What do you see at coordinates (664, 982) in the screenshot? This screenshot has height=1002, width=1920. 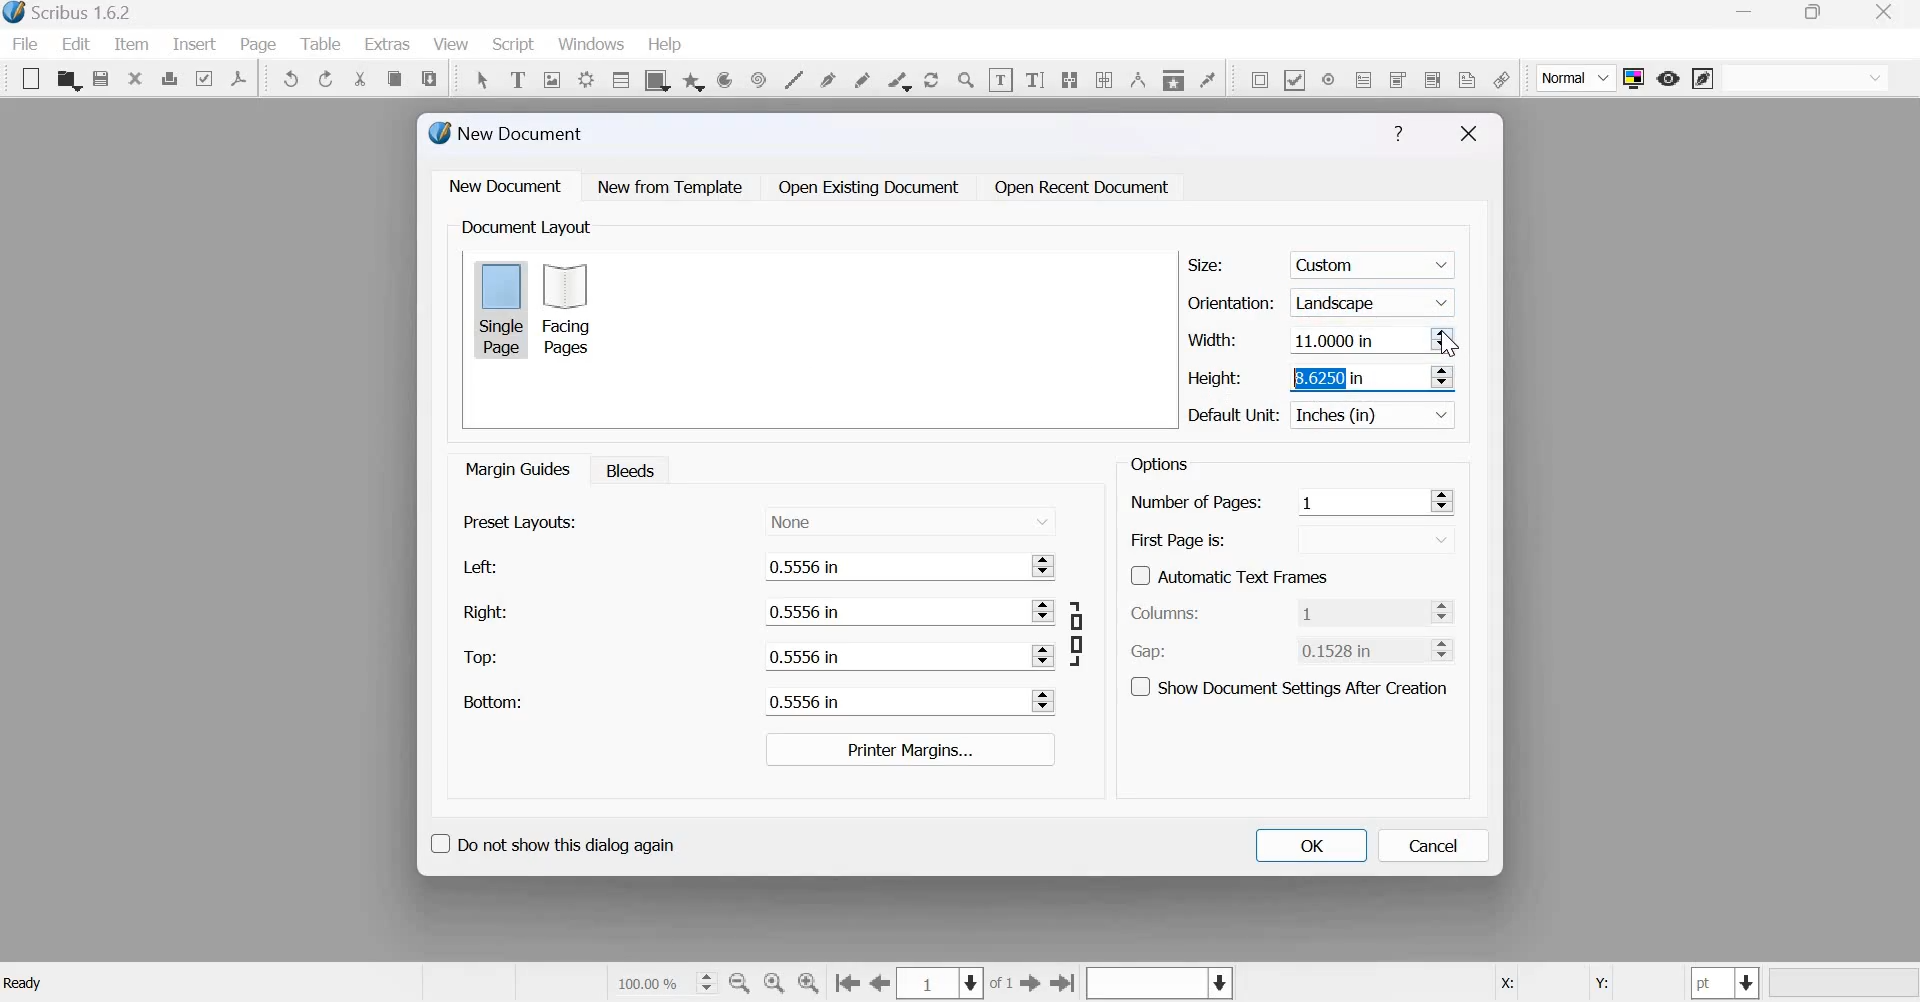 I see `current zoom level` at bounding box center [664, 982].